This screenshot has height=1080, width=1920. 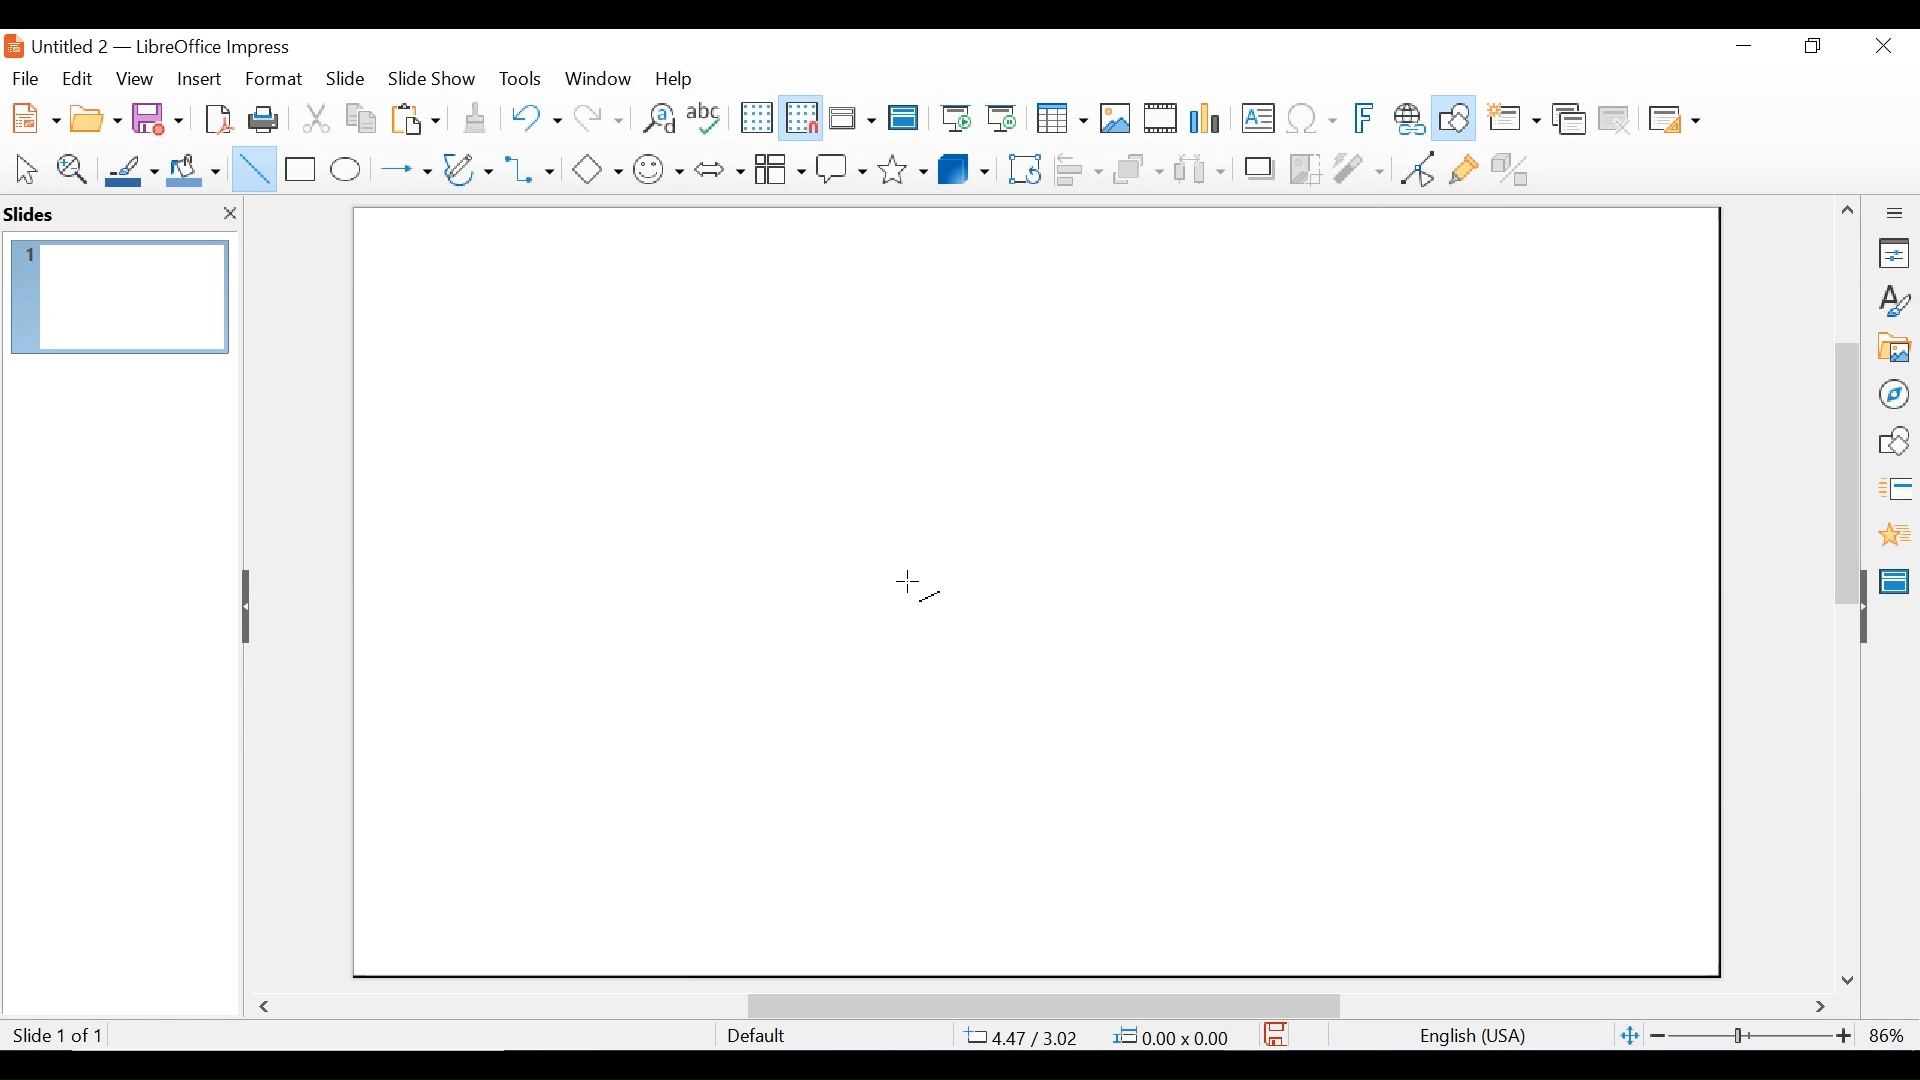 What do you see at coordinates (117, 296) in the screenshot?
I see `Slide Preview` at bounding box center [117, 296].